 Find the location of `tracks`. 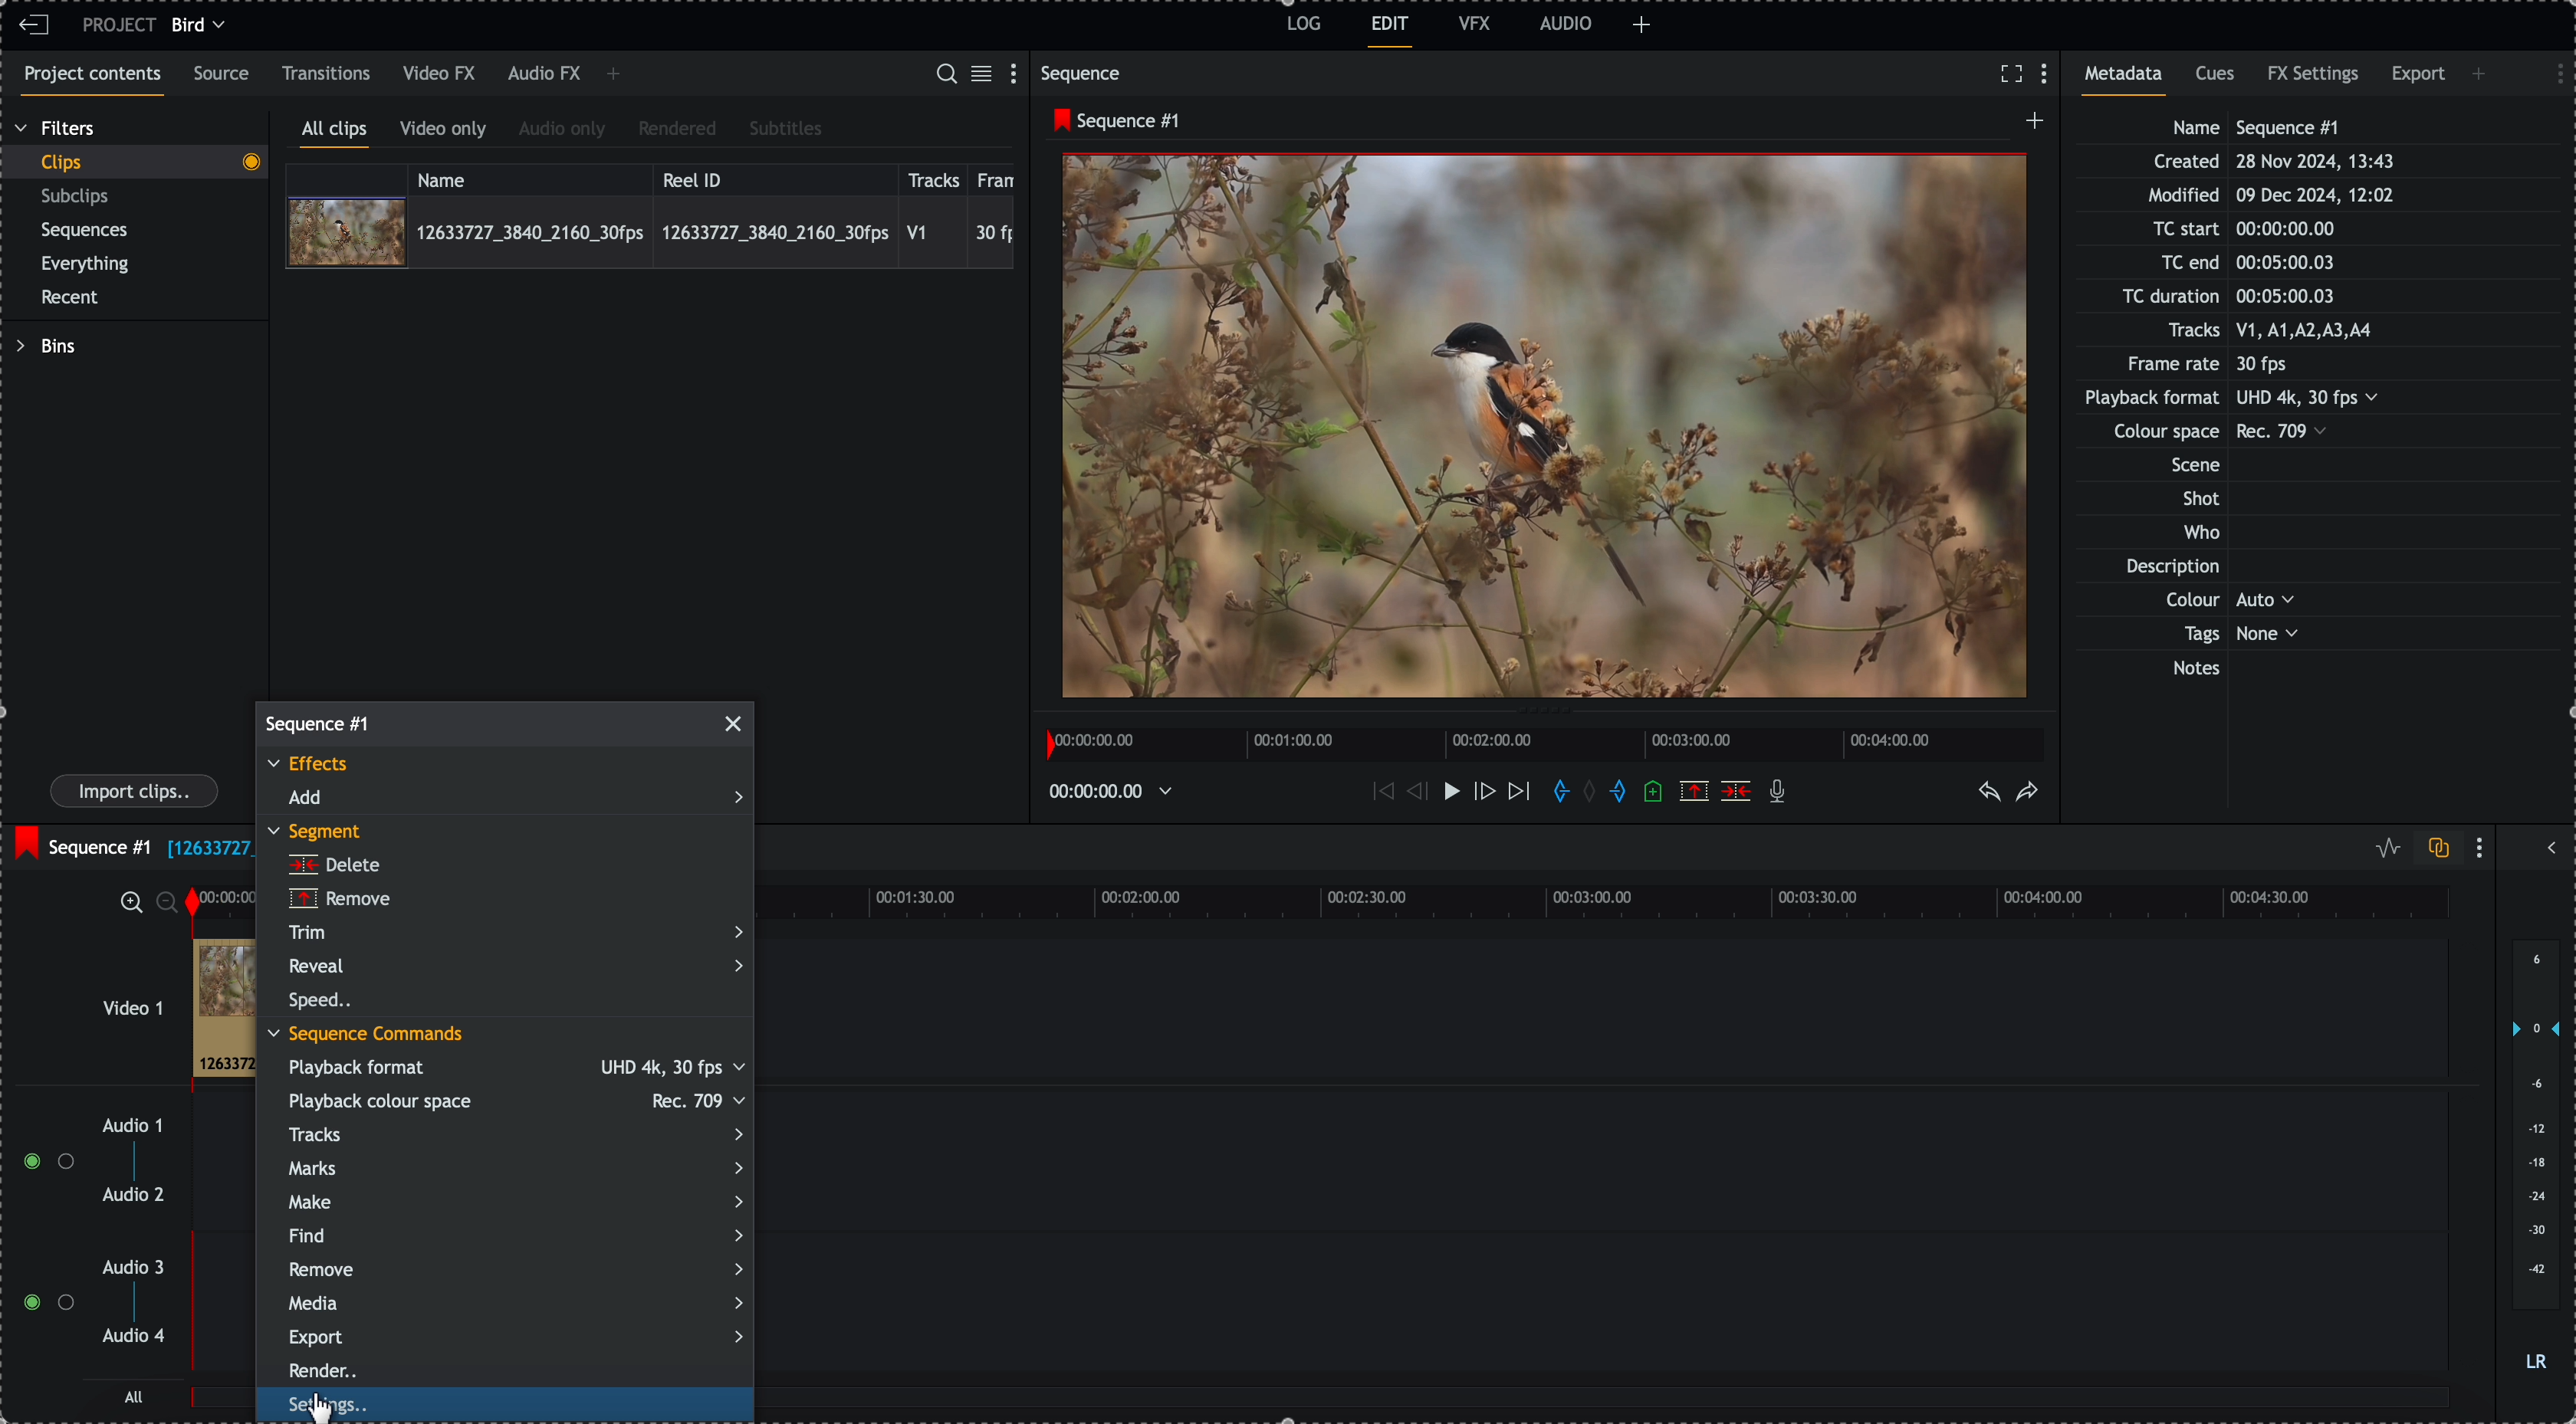

tracks is located at coordinates (934, 177).